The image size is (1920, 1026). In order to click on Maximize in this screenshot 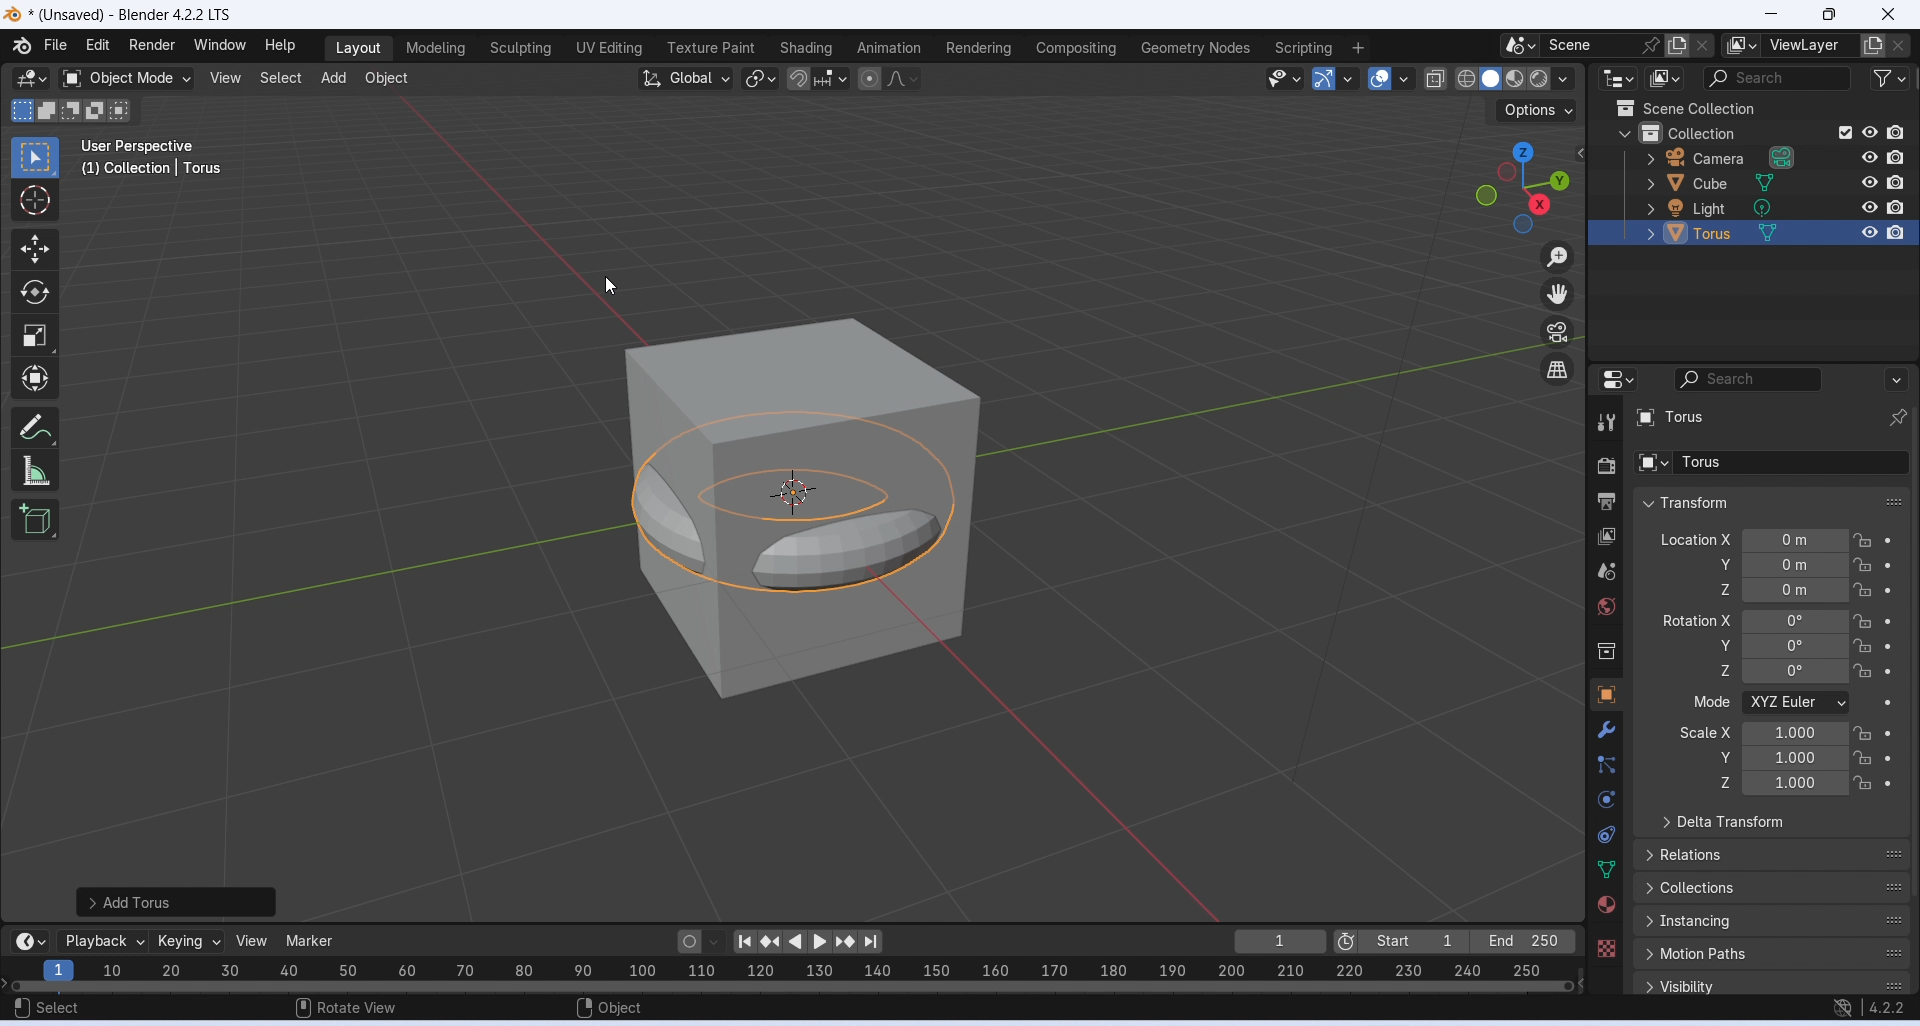, I will do `click(1827, 14)`.